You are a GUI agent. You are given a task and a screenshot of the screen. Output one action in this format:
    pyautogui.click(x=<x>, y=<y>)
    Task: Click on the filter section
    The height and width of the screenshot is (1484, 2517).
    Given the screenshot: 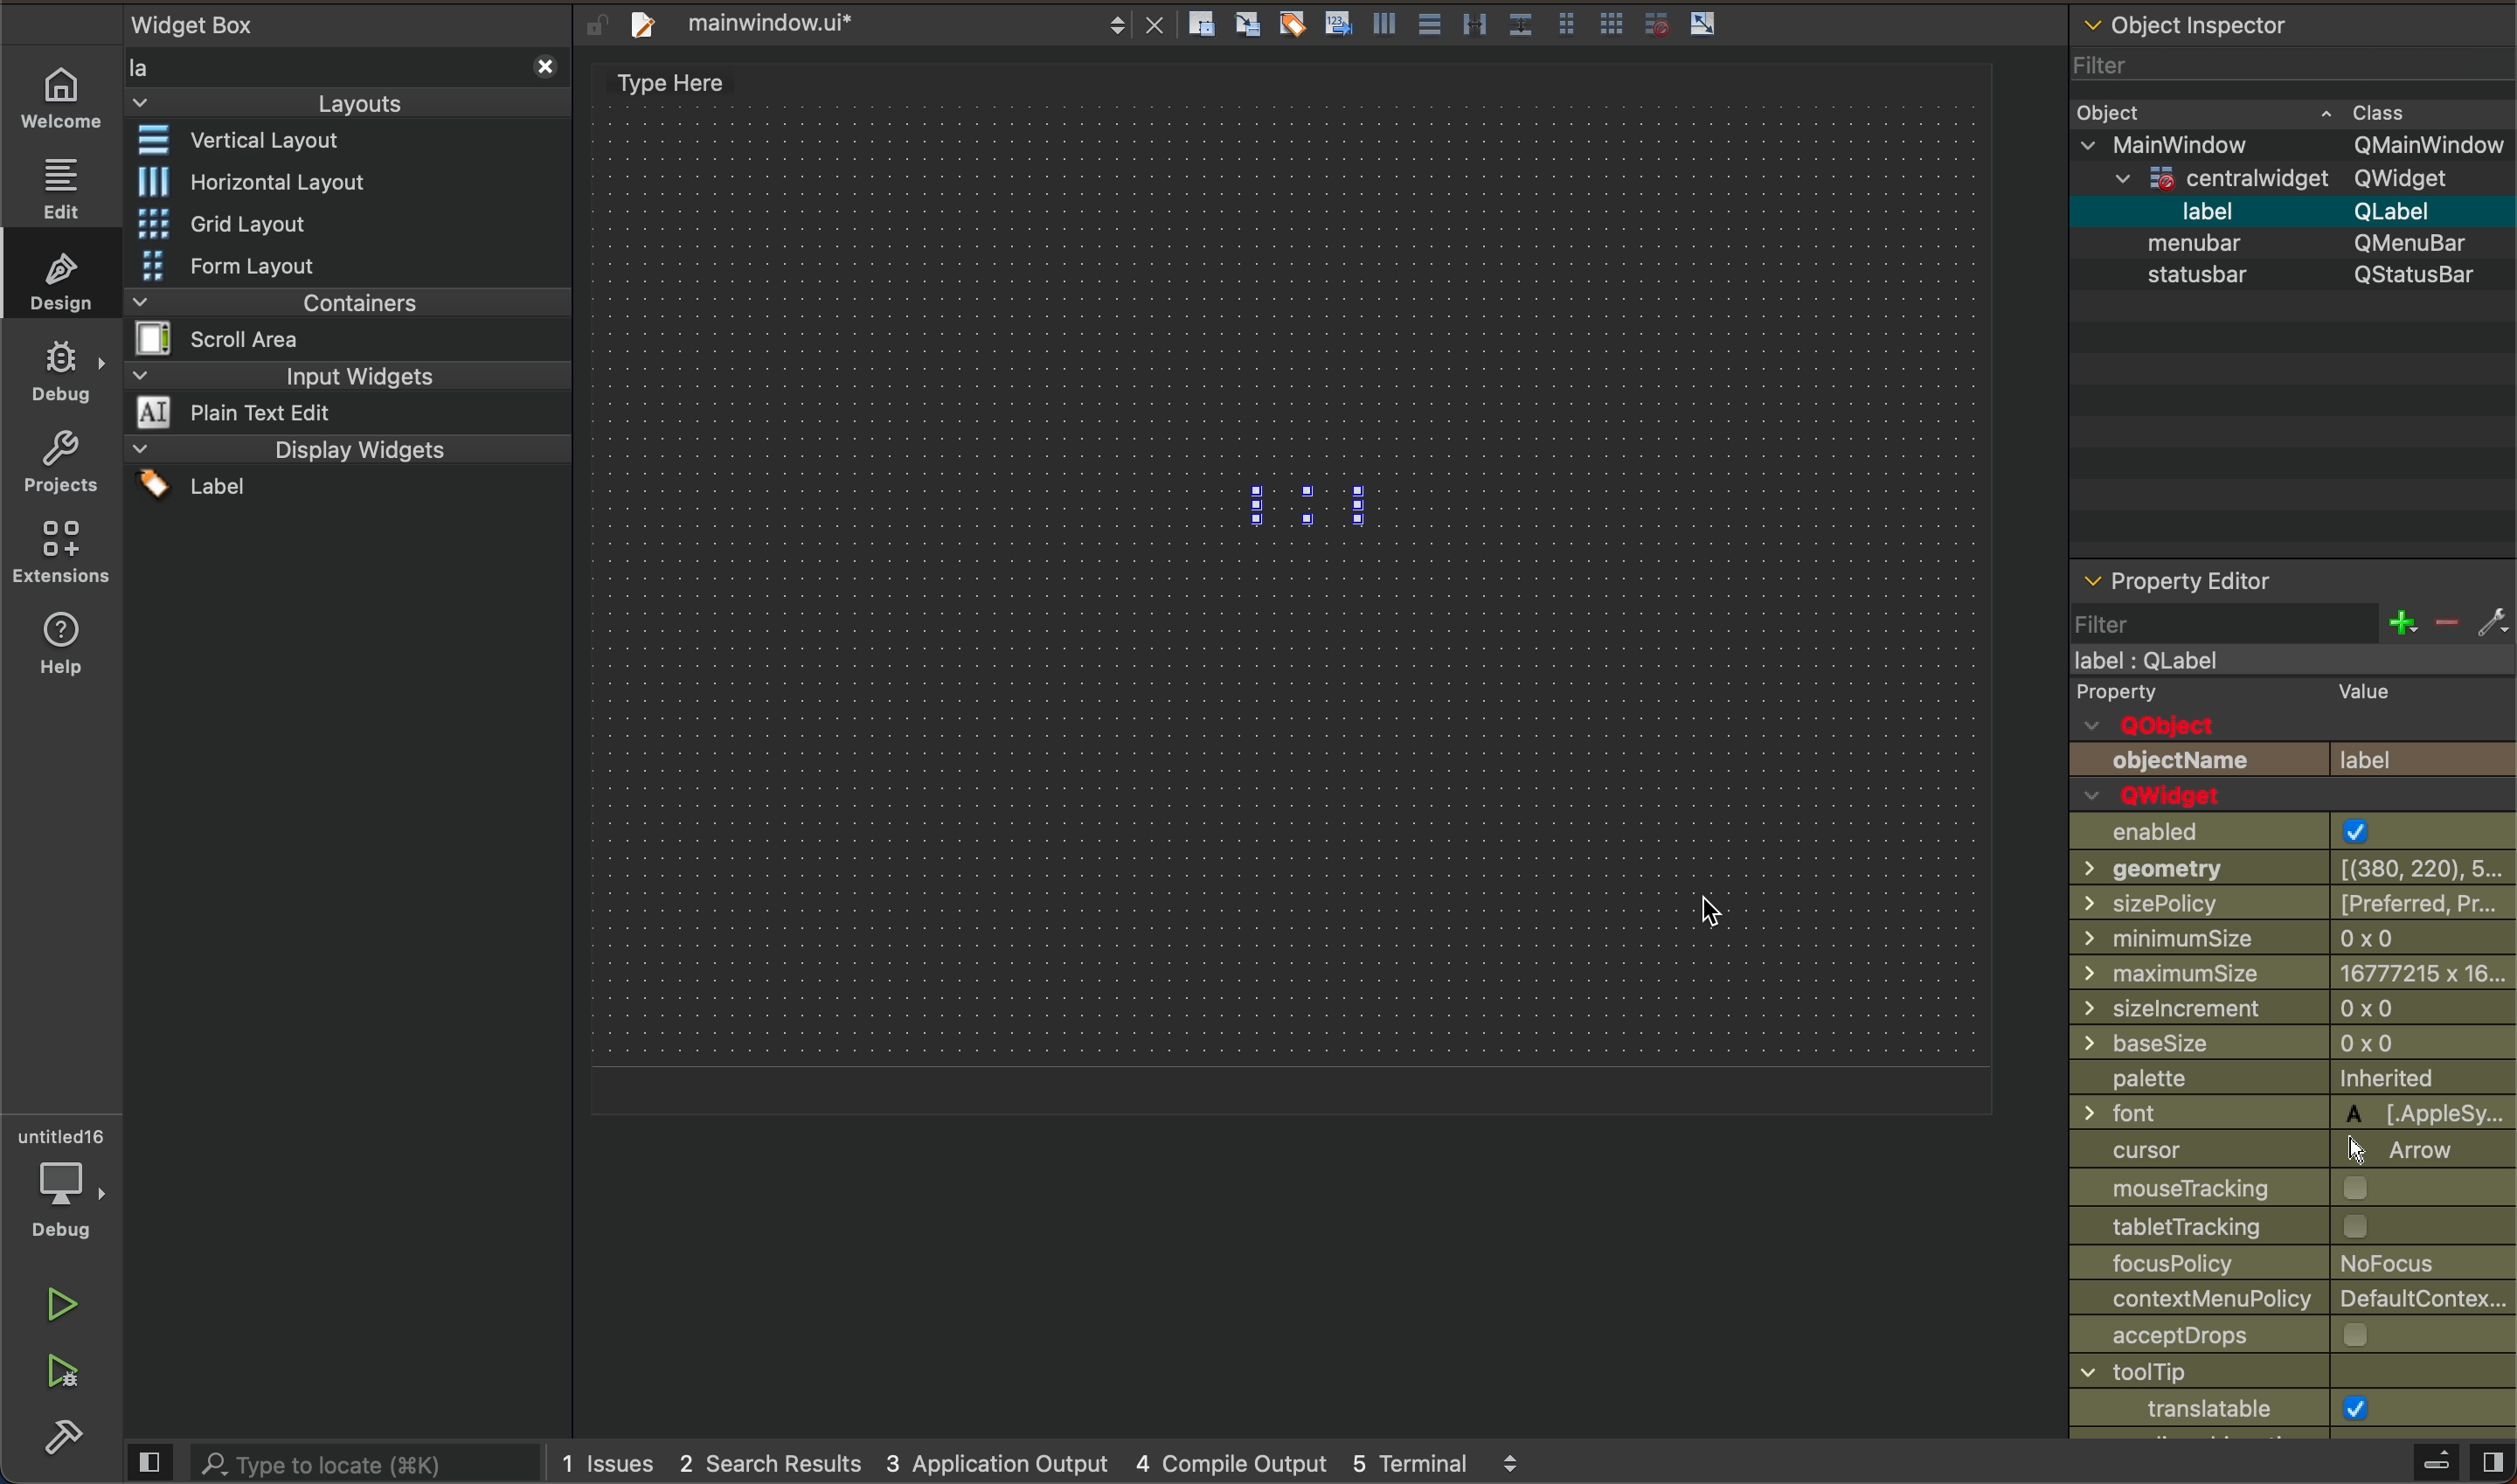 What is the action you would take?
    pyautogui.click(x=2288, y=620)
    